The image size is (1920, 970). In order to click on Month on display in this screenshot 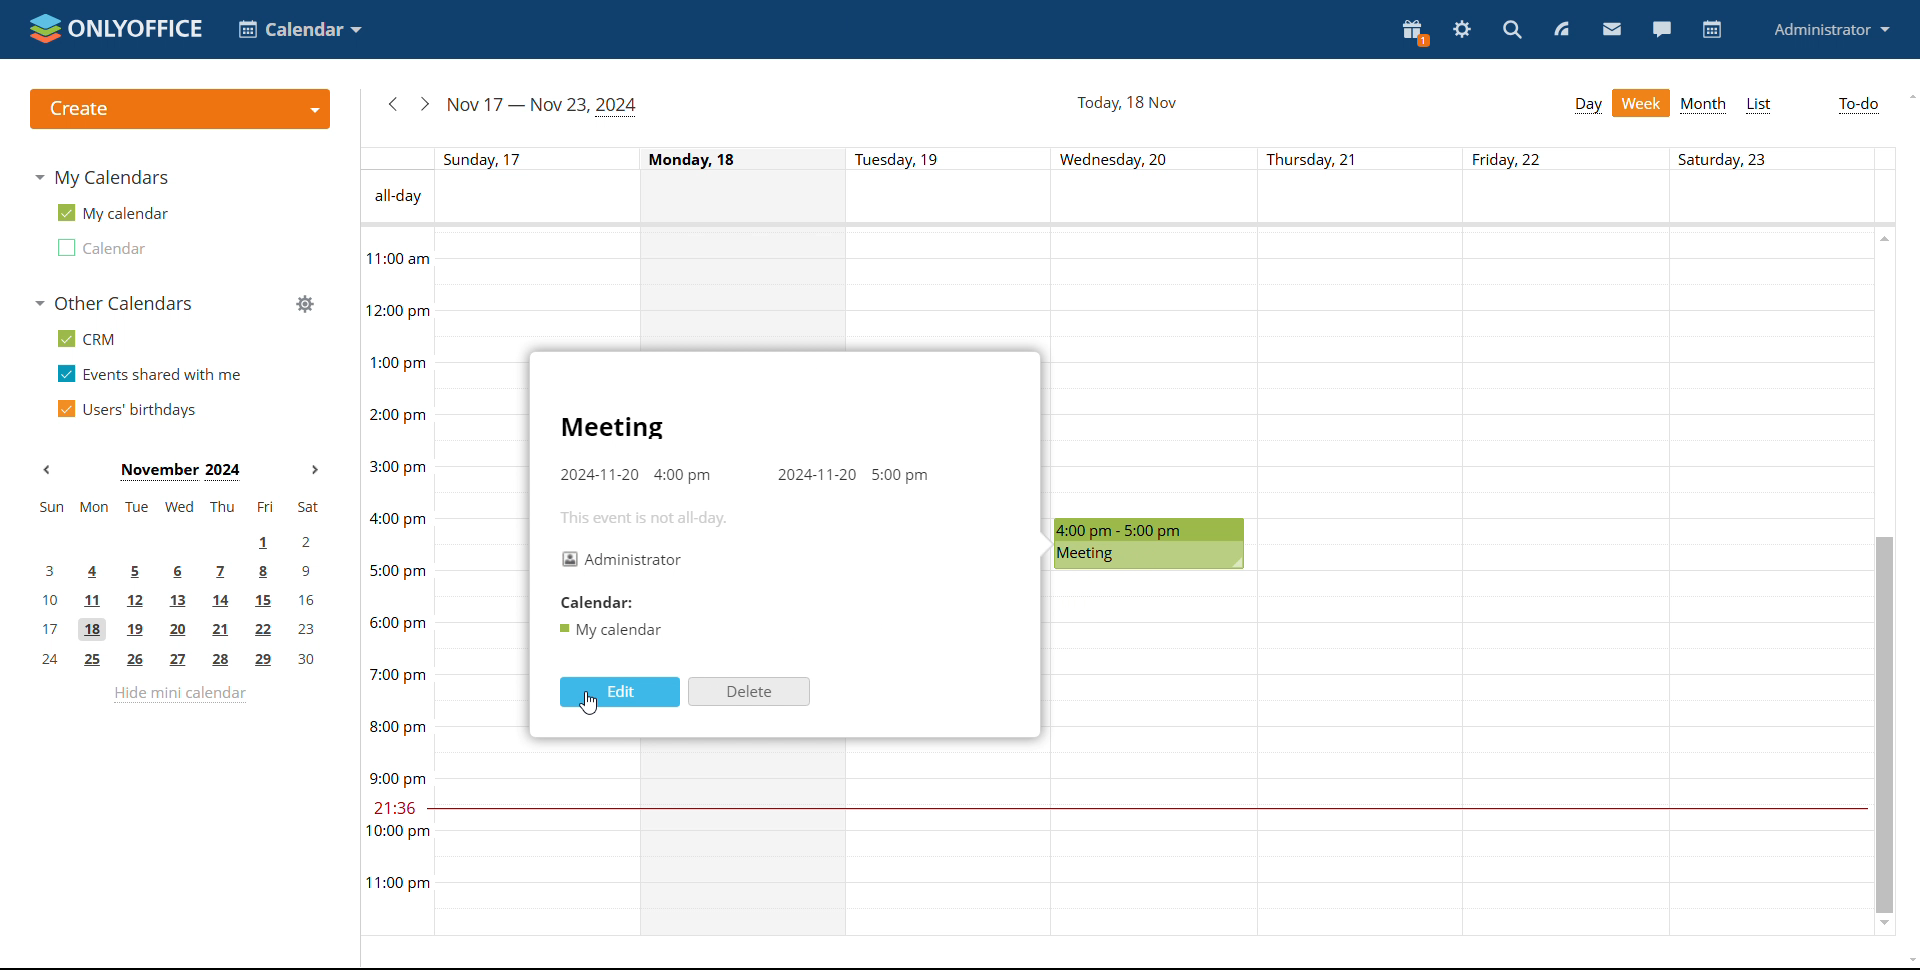, I will do `click(181, 471)`.